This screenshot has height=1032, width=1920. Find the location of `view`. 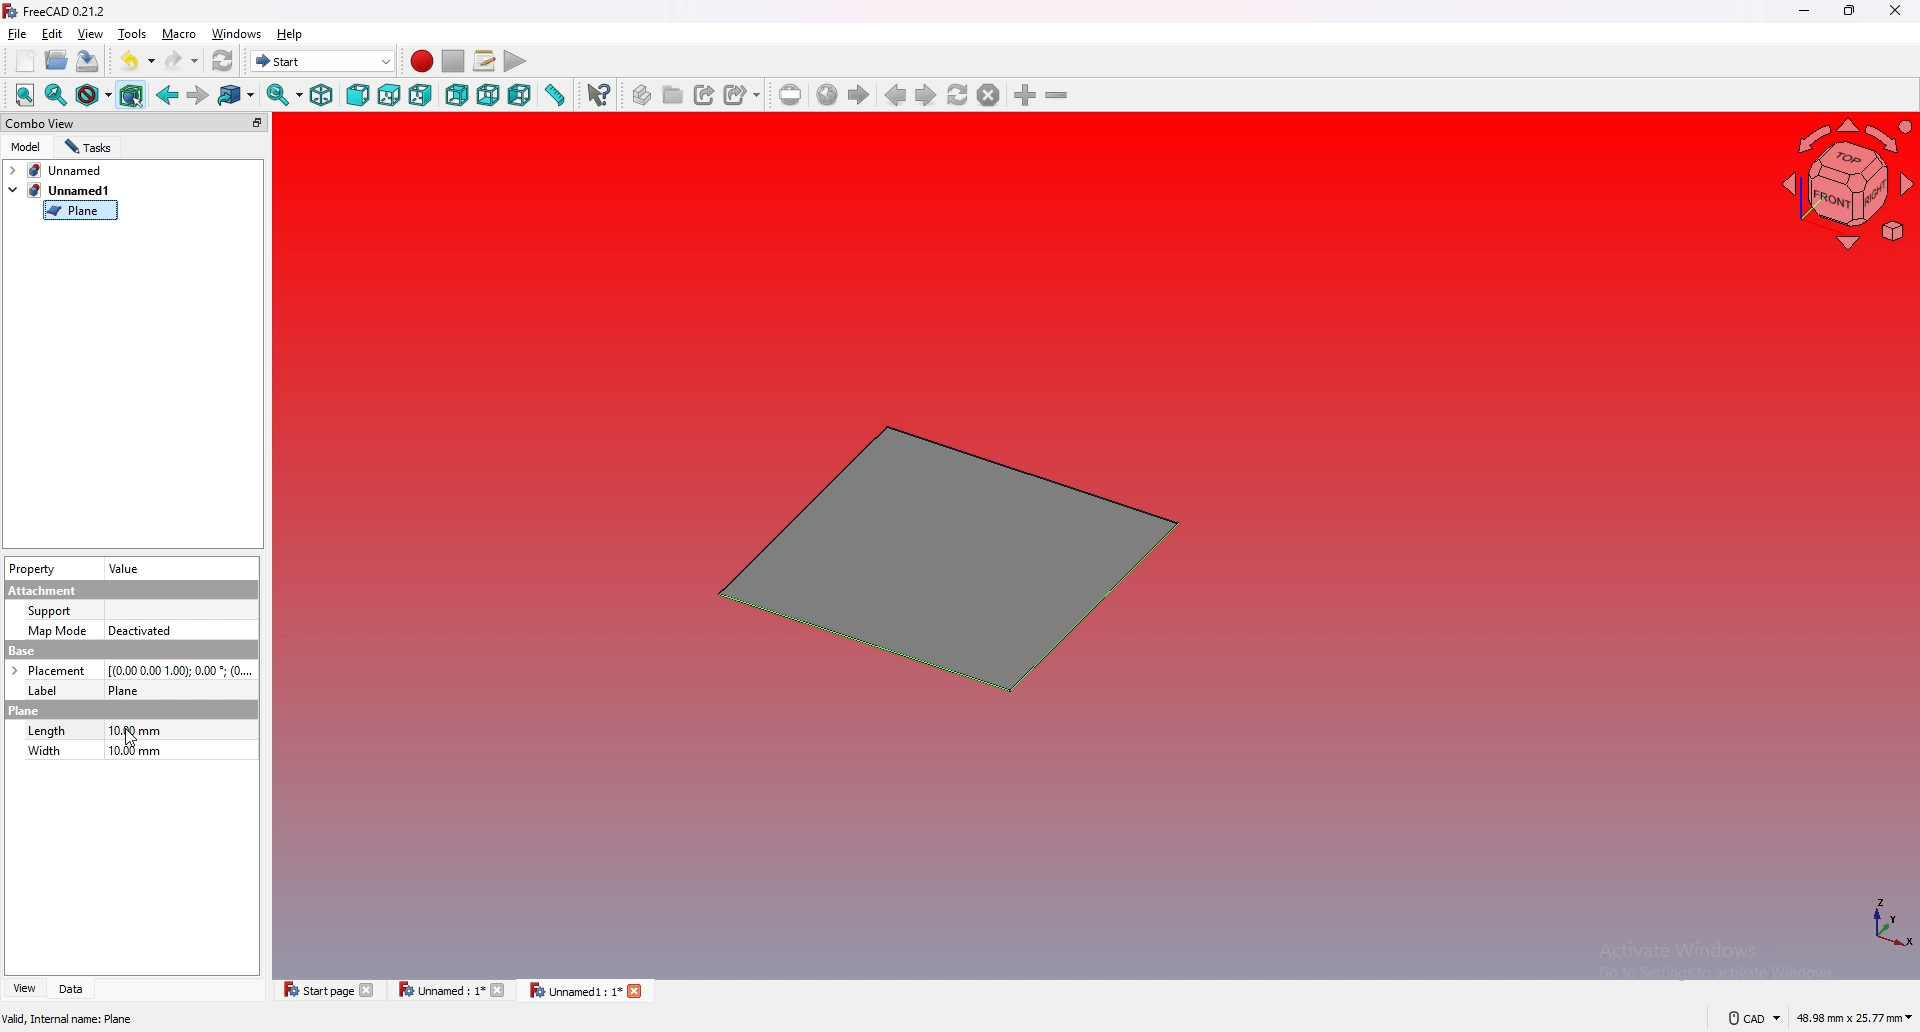

view is located at coordinates (91, 33).